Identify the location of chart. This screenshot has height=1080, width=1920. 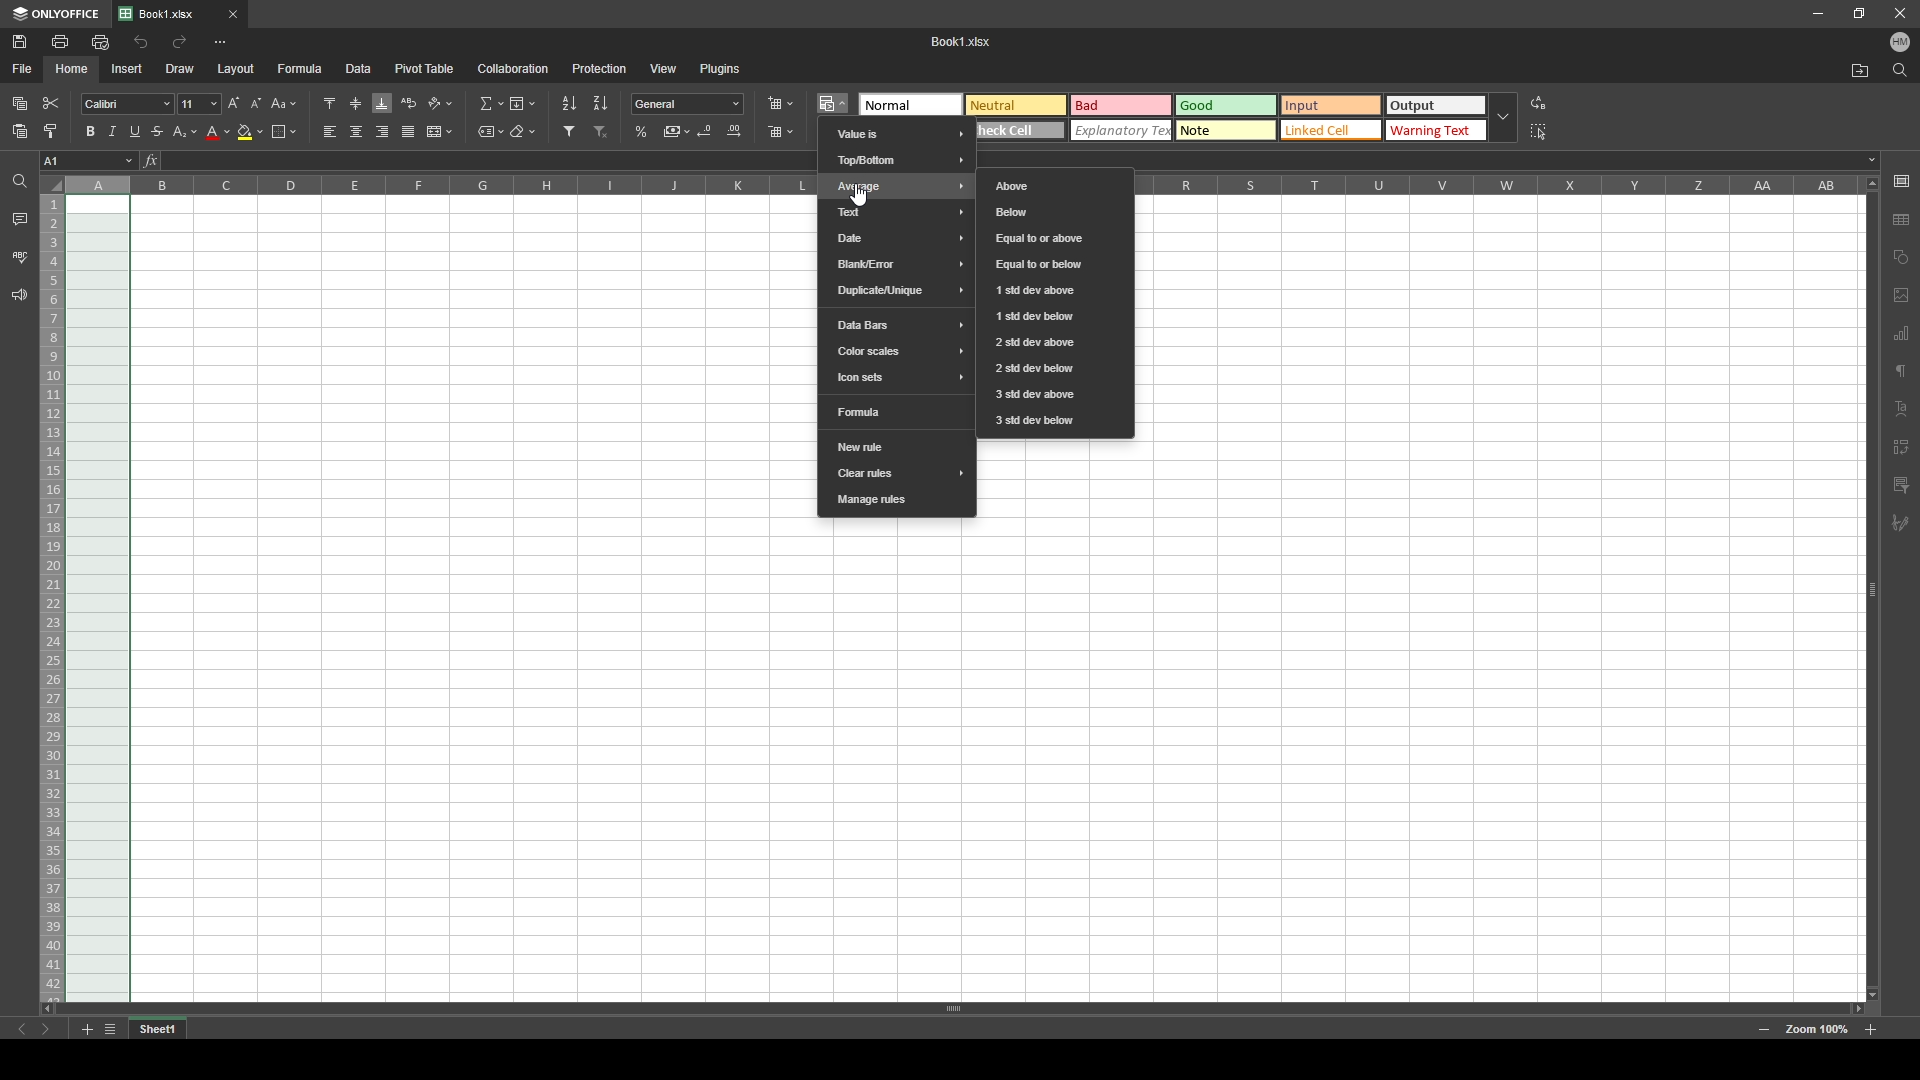
(1902, 332).